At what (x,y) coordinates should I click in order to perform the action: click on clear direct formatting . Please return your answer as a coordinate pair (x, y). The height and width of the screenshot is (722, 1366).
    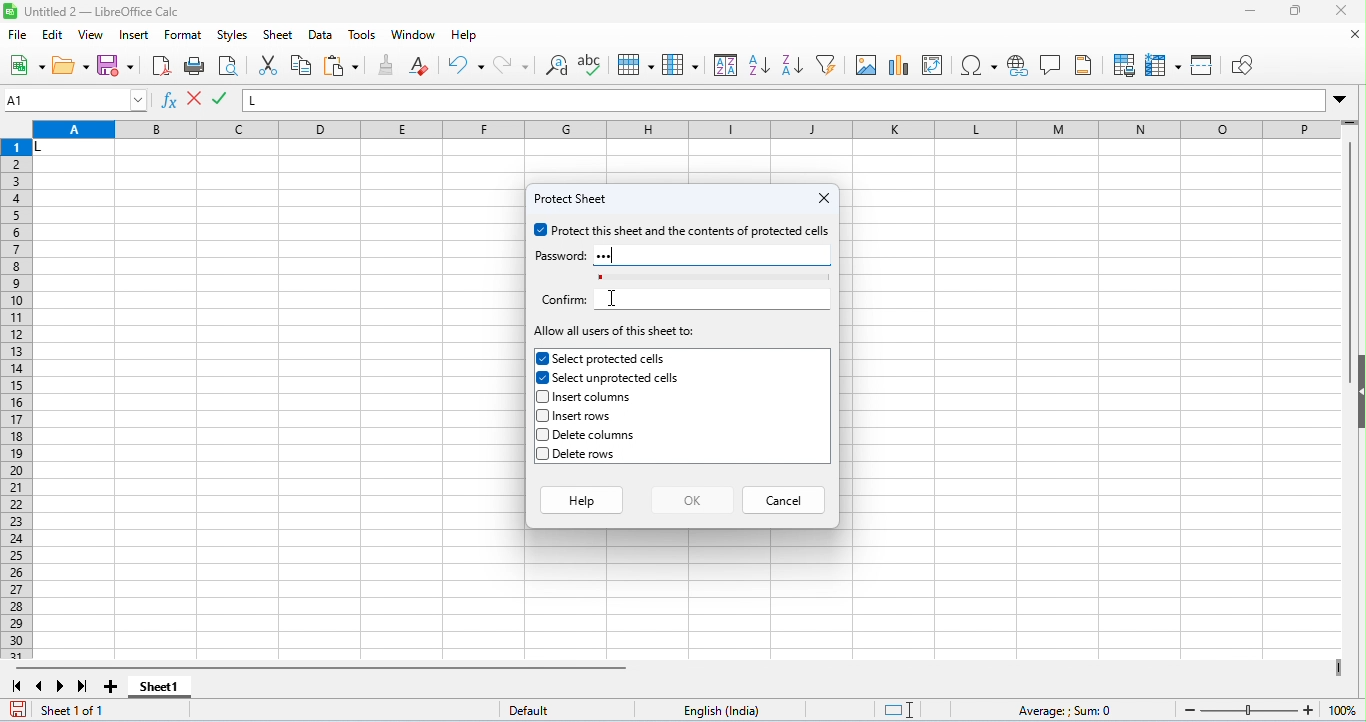
    Looking at the image, I should click on (419, 65).